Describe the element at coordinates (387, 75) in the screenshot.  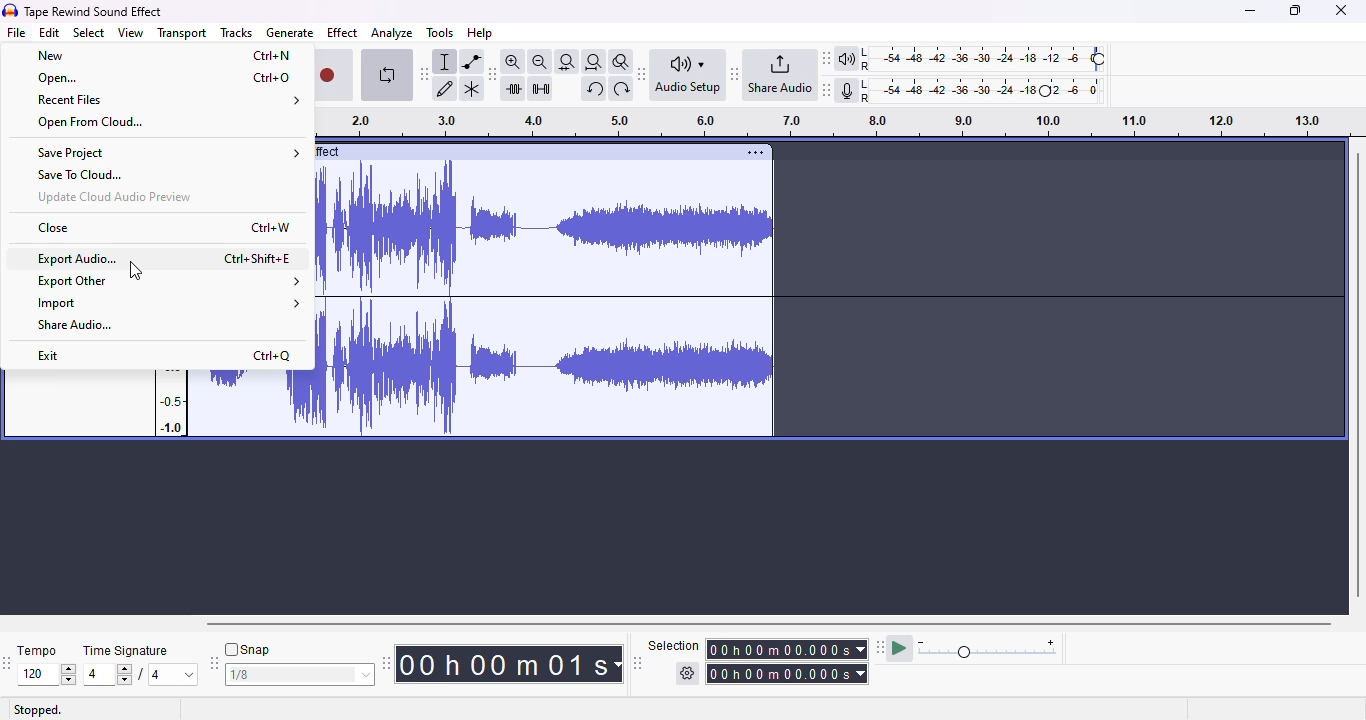
I see `enable looping` at that location.